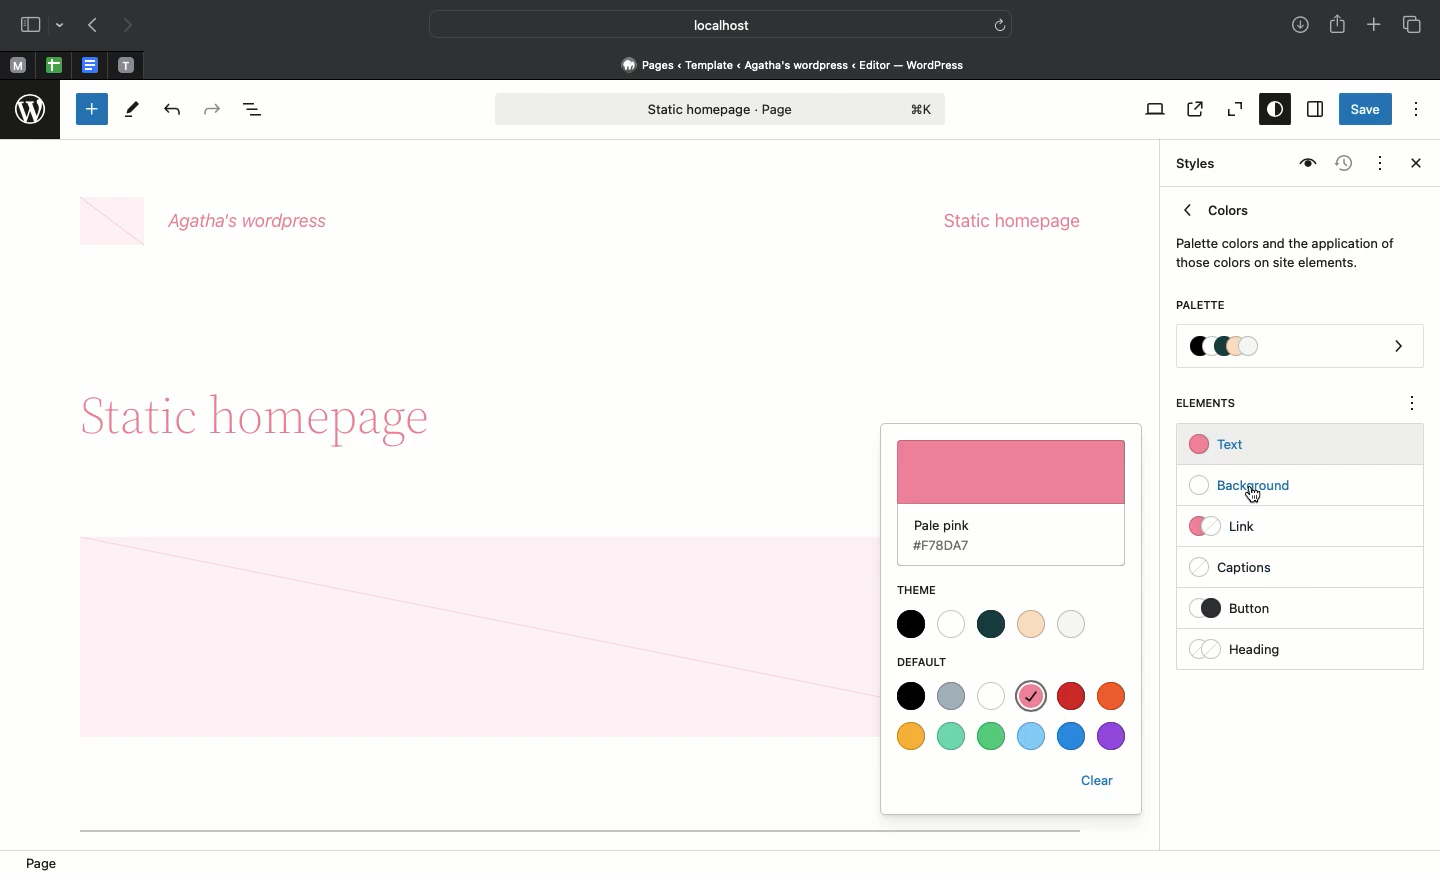 This screenshot has height=874, width=1440. Describe the element at coordinates (1231, 525) in the screenshot. I see `Link` at that location.